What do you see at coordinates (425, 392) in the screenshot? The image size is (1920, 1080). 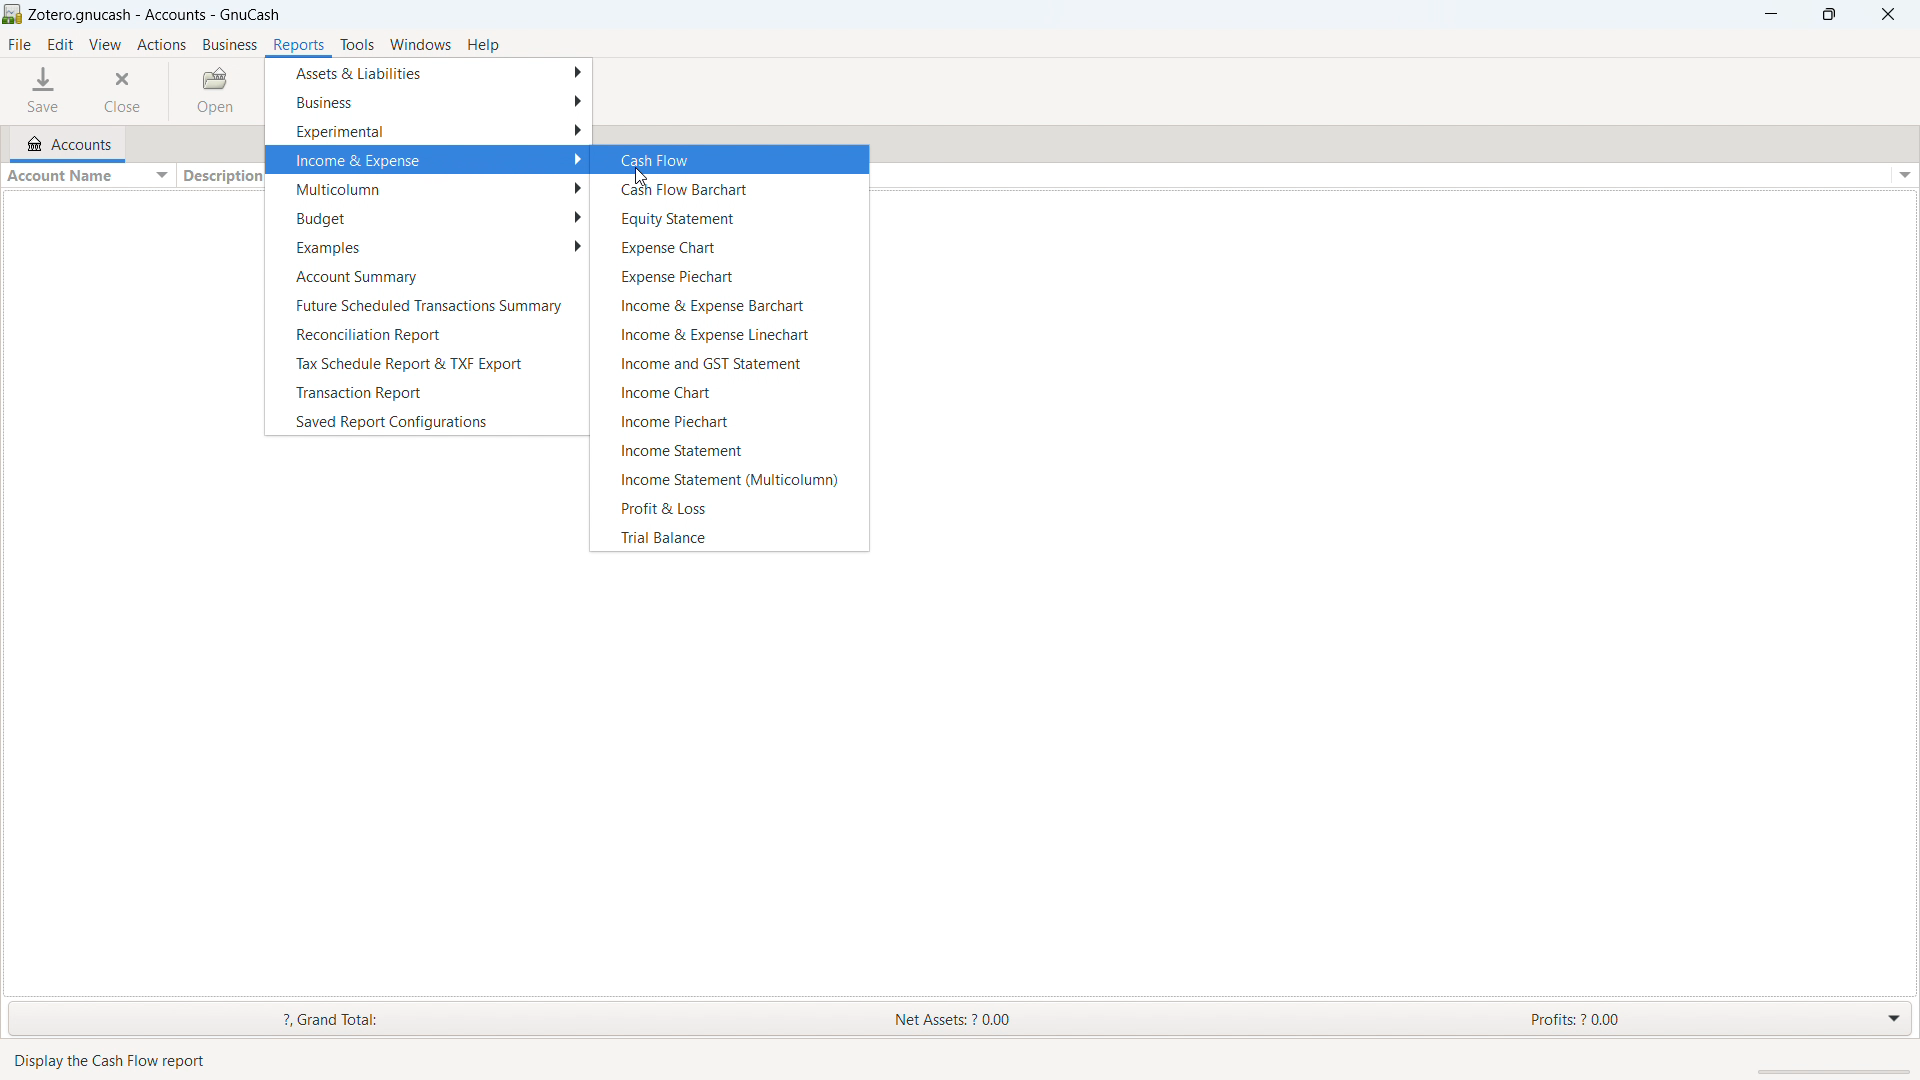 I see `transaction report` at bounding box center [425, 392].